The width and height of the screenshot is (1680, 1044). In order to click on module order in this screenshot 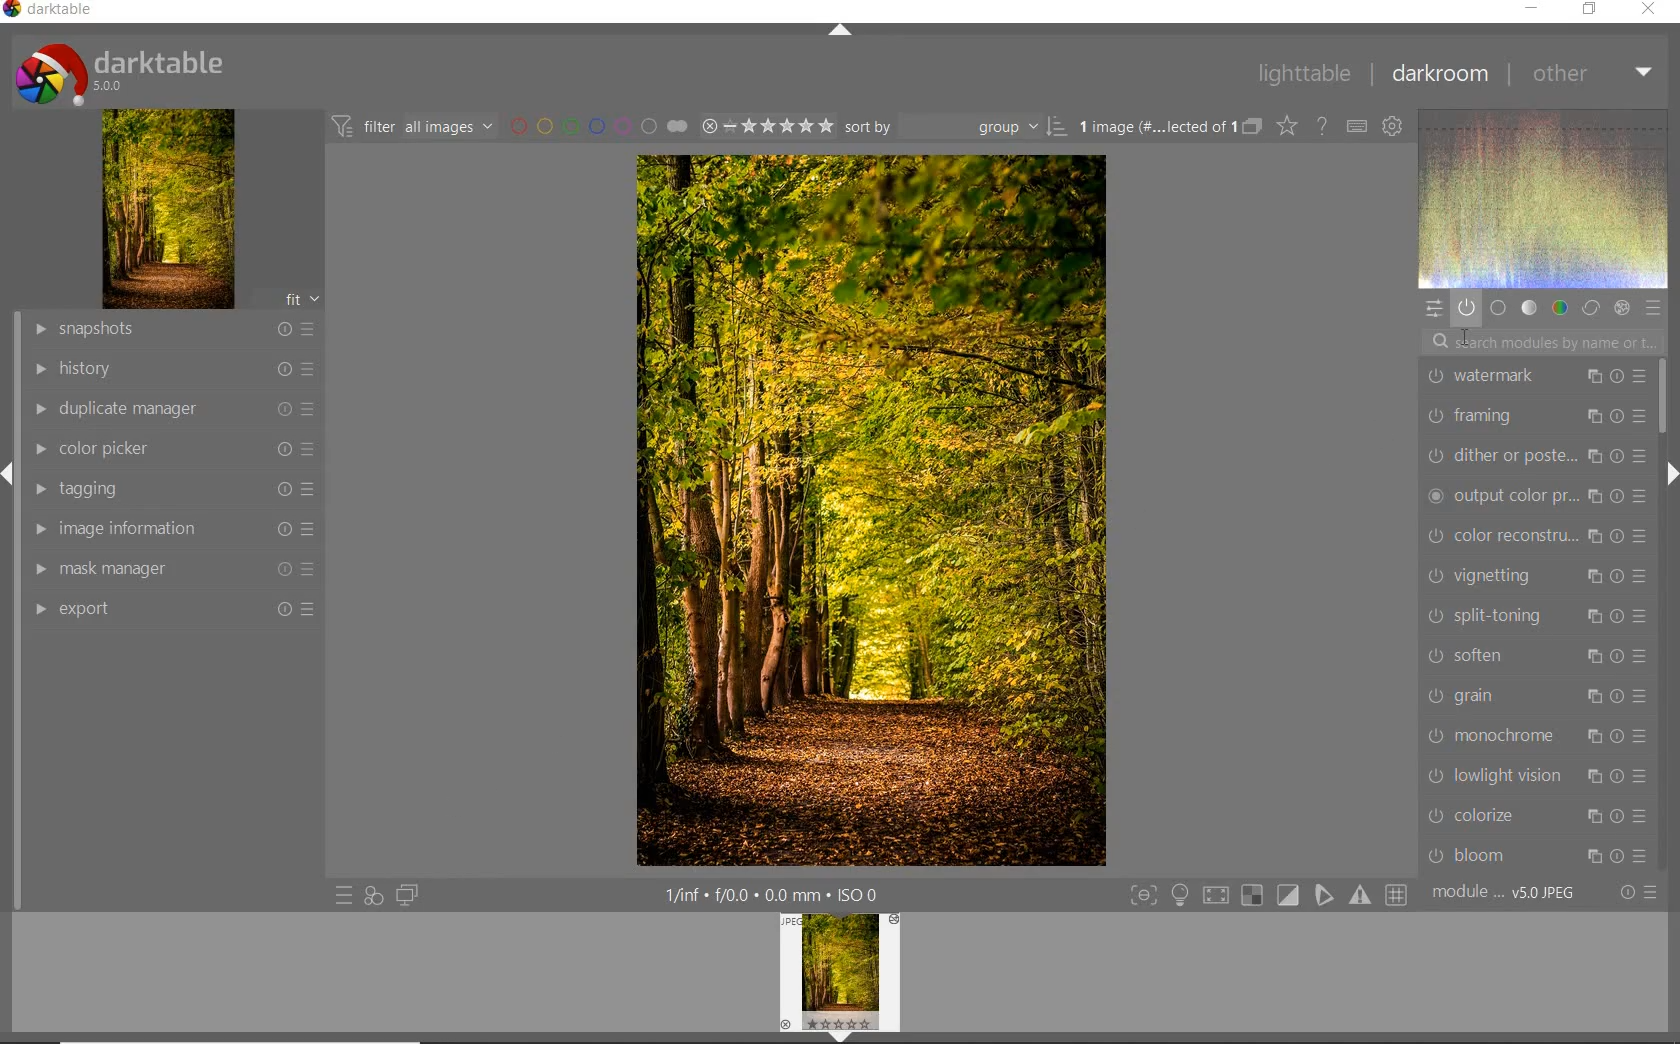, I will do `click(1503, 895)`.